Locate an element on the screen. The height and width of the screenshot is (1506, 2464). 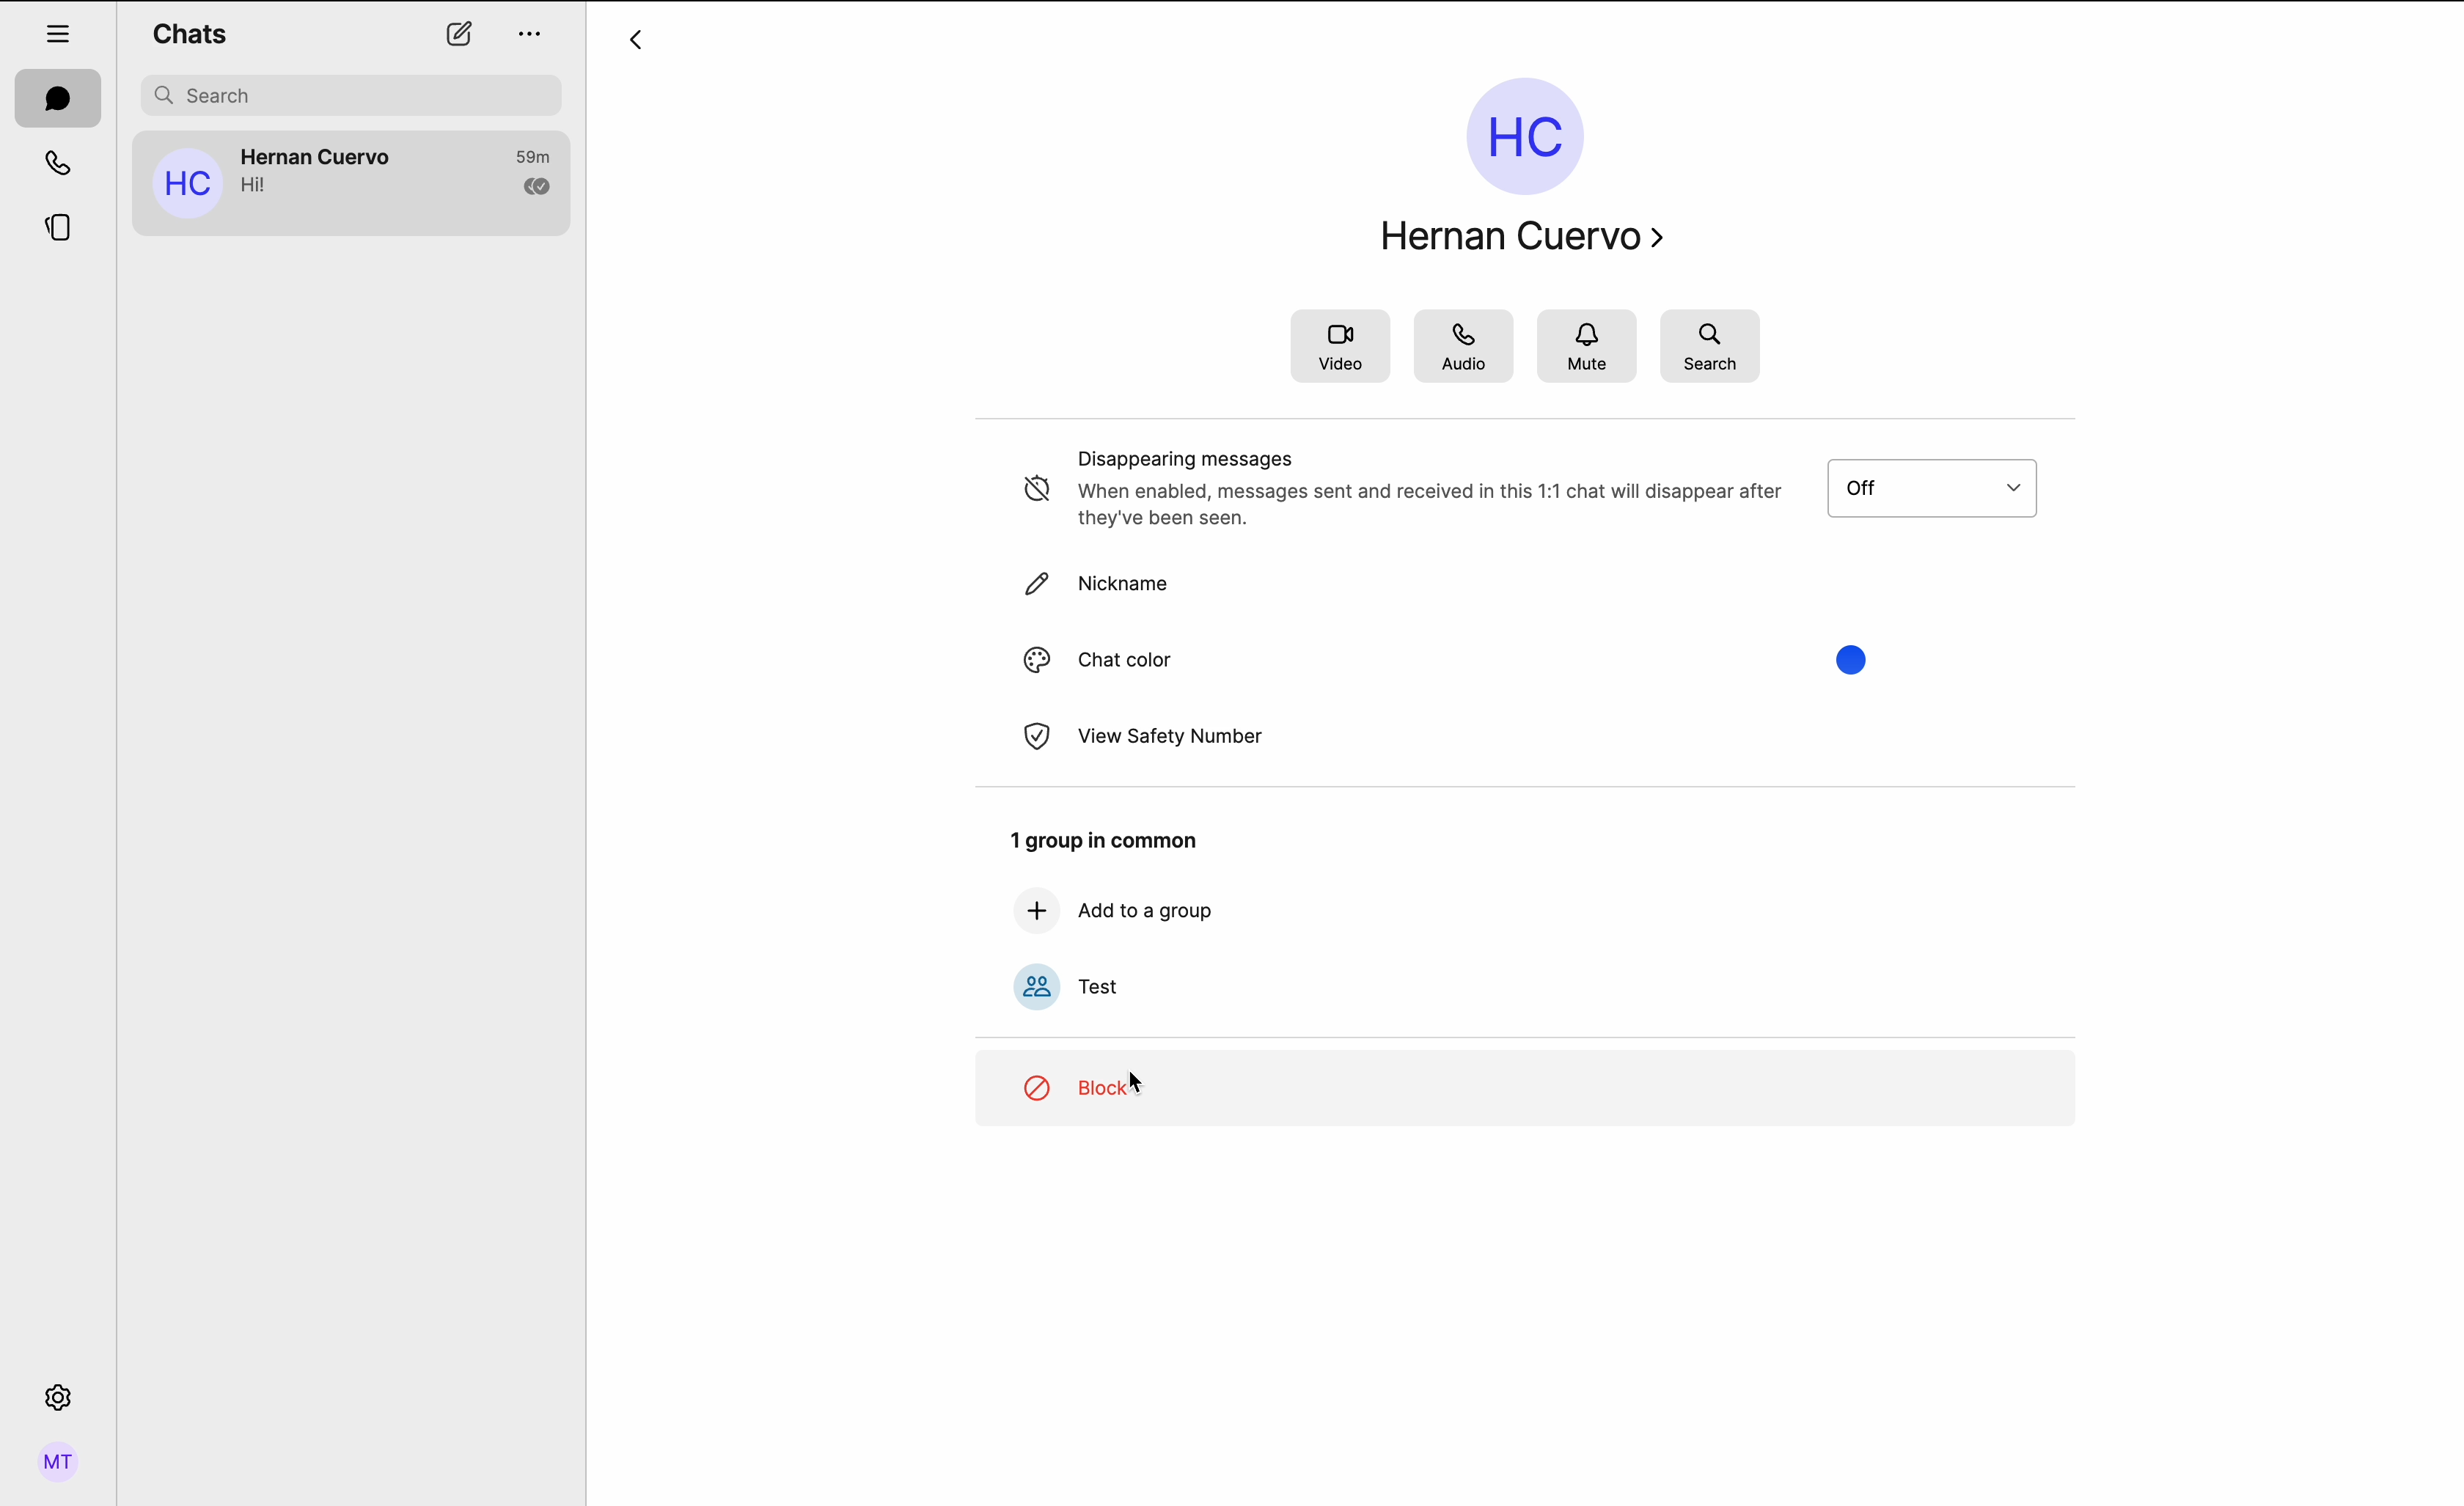
chats is located at coordinates (58, 98).